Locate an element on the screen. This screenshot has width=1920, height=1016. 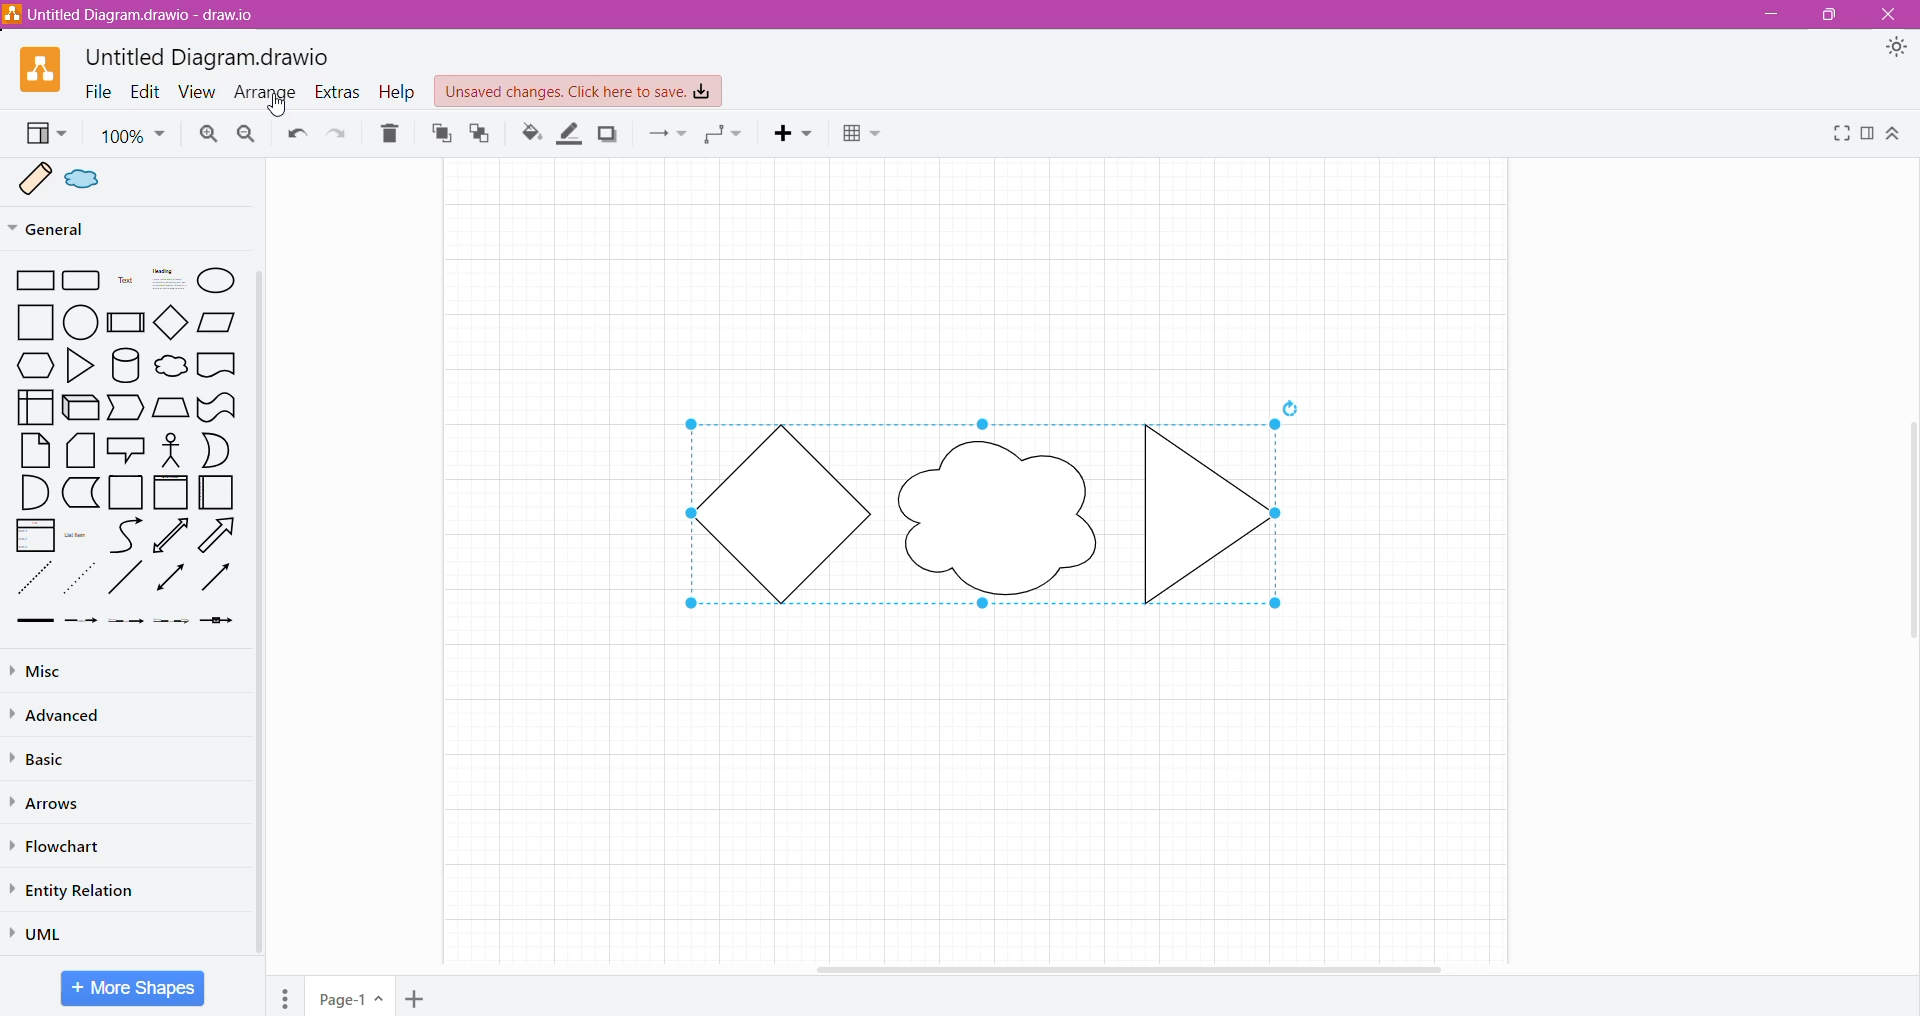
Help is located at coordinates (397, 92).